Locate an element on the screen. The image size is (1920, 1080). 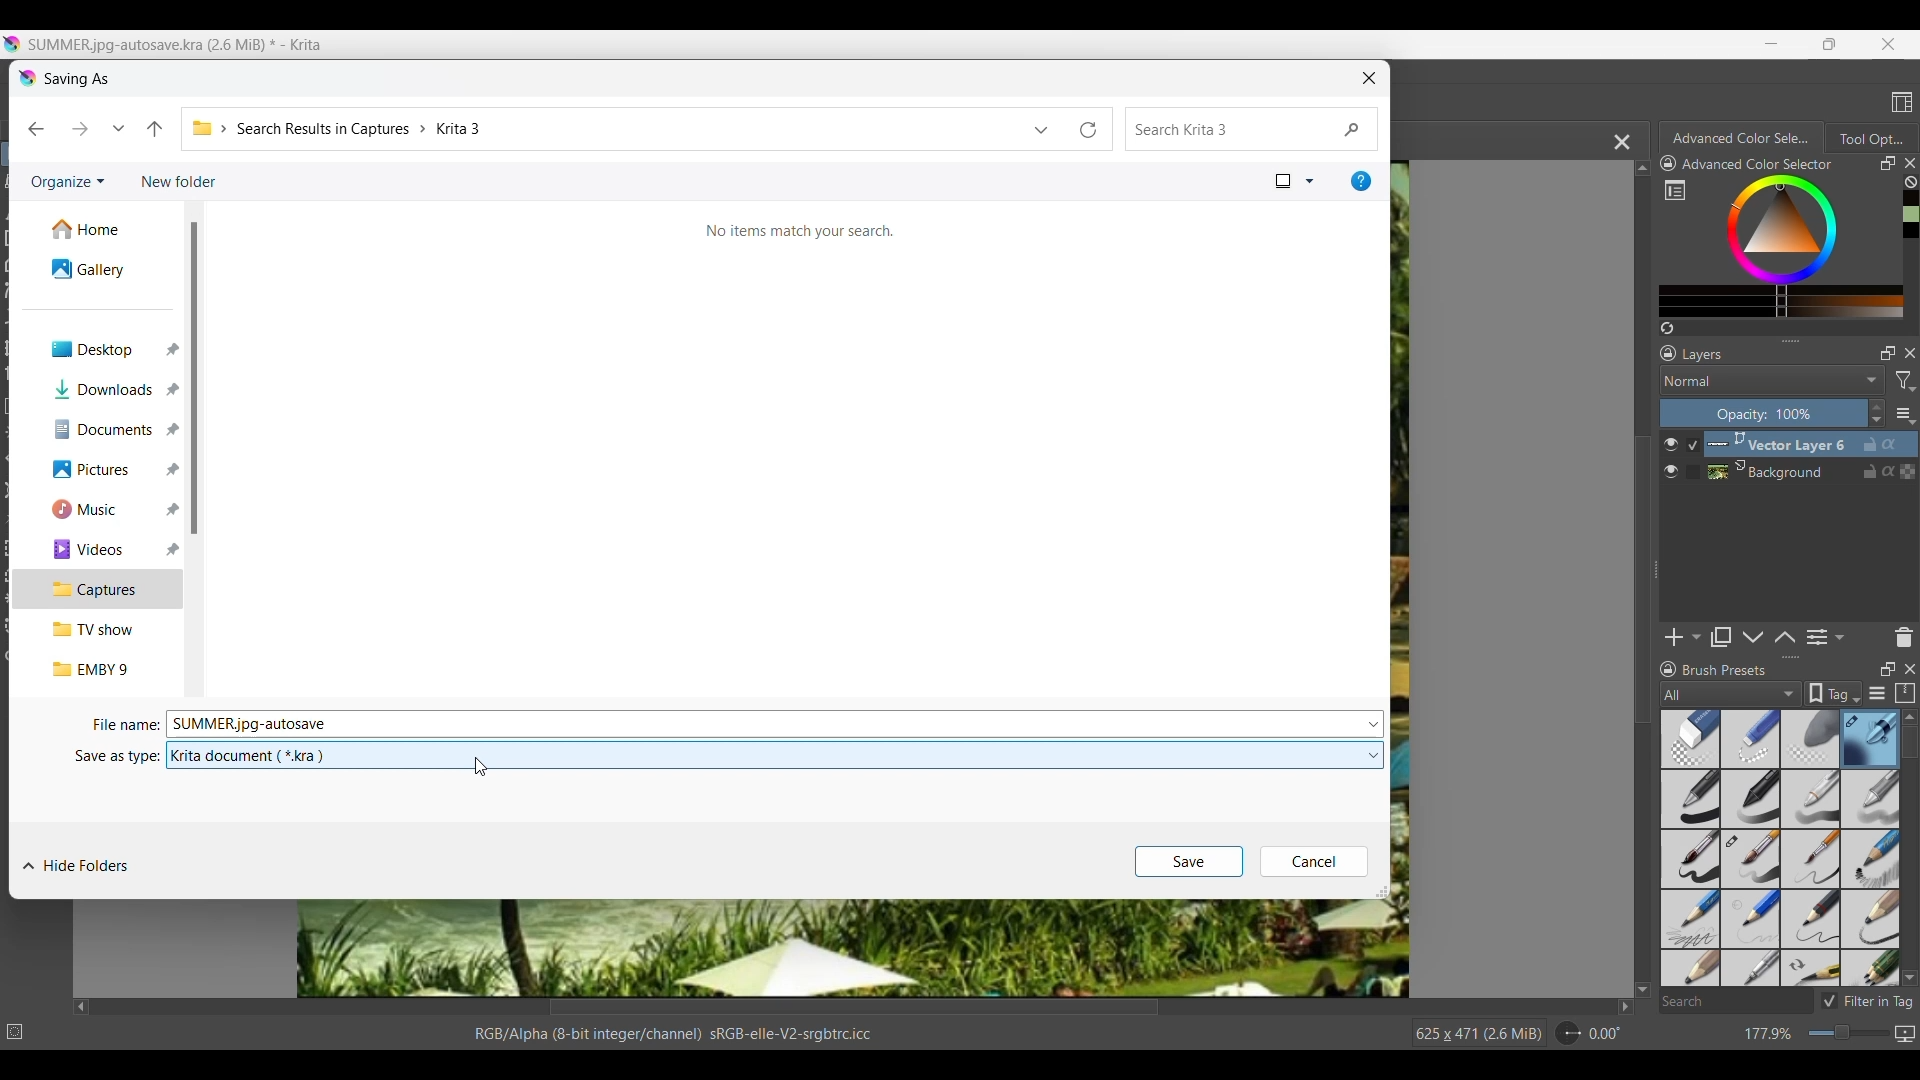
625 x 471 (26 MiB) is located at coordinates (1467, 1033).